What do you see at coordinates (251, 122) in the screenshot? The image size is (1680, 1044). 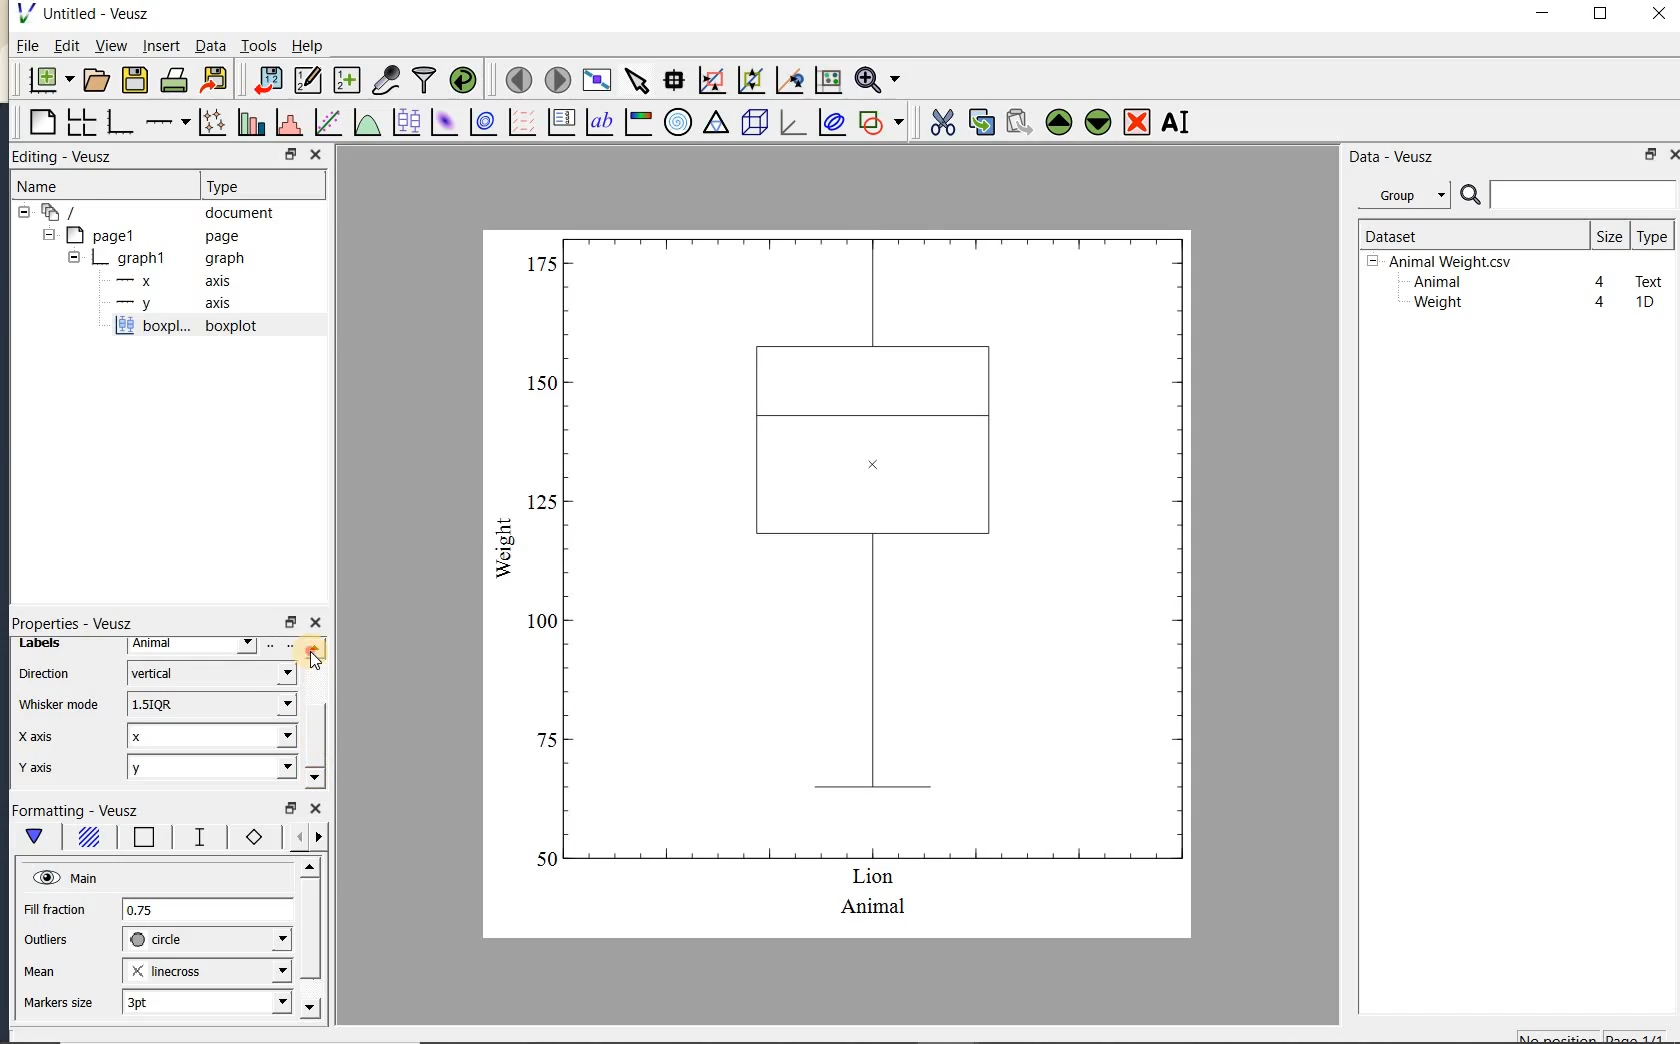 I see `plot bar charts` at bounding box center [251, 122].